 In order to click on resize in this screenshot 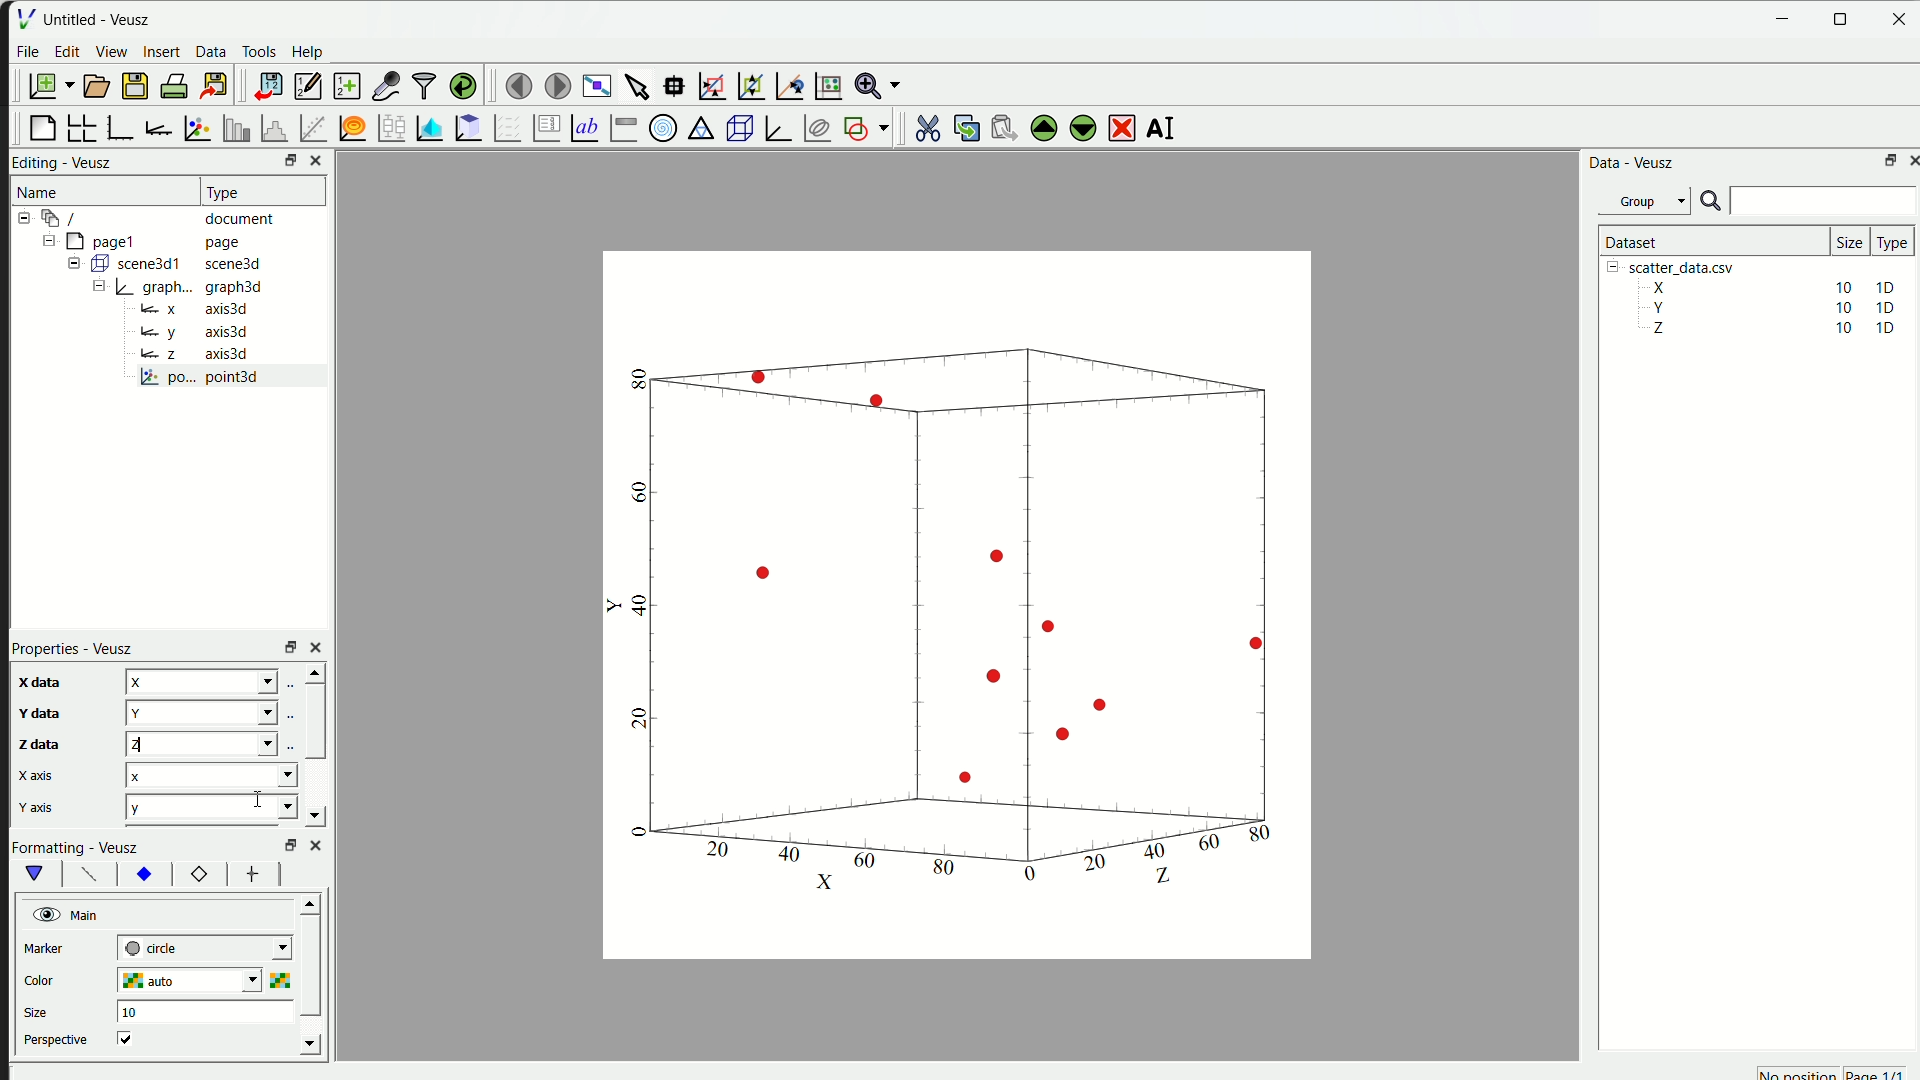, I will do `click(283, 162)`.